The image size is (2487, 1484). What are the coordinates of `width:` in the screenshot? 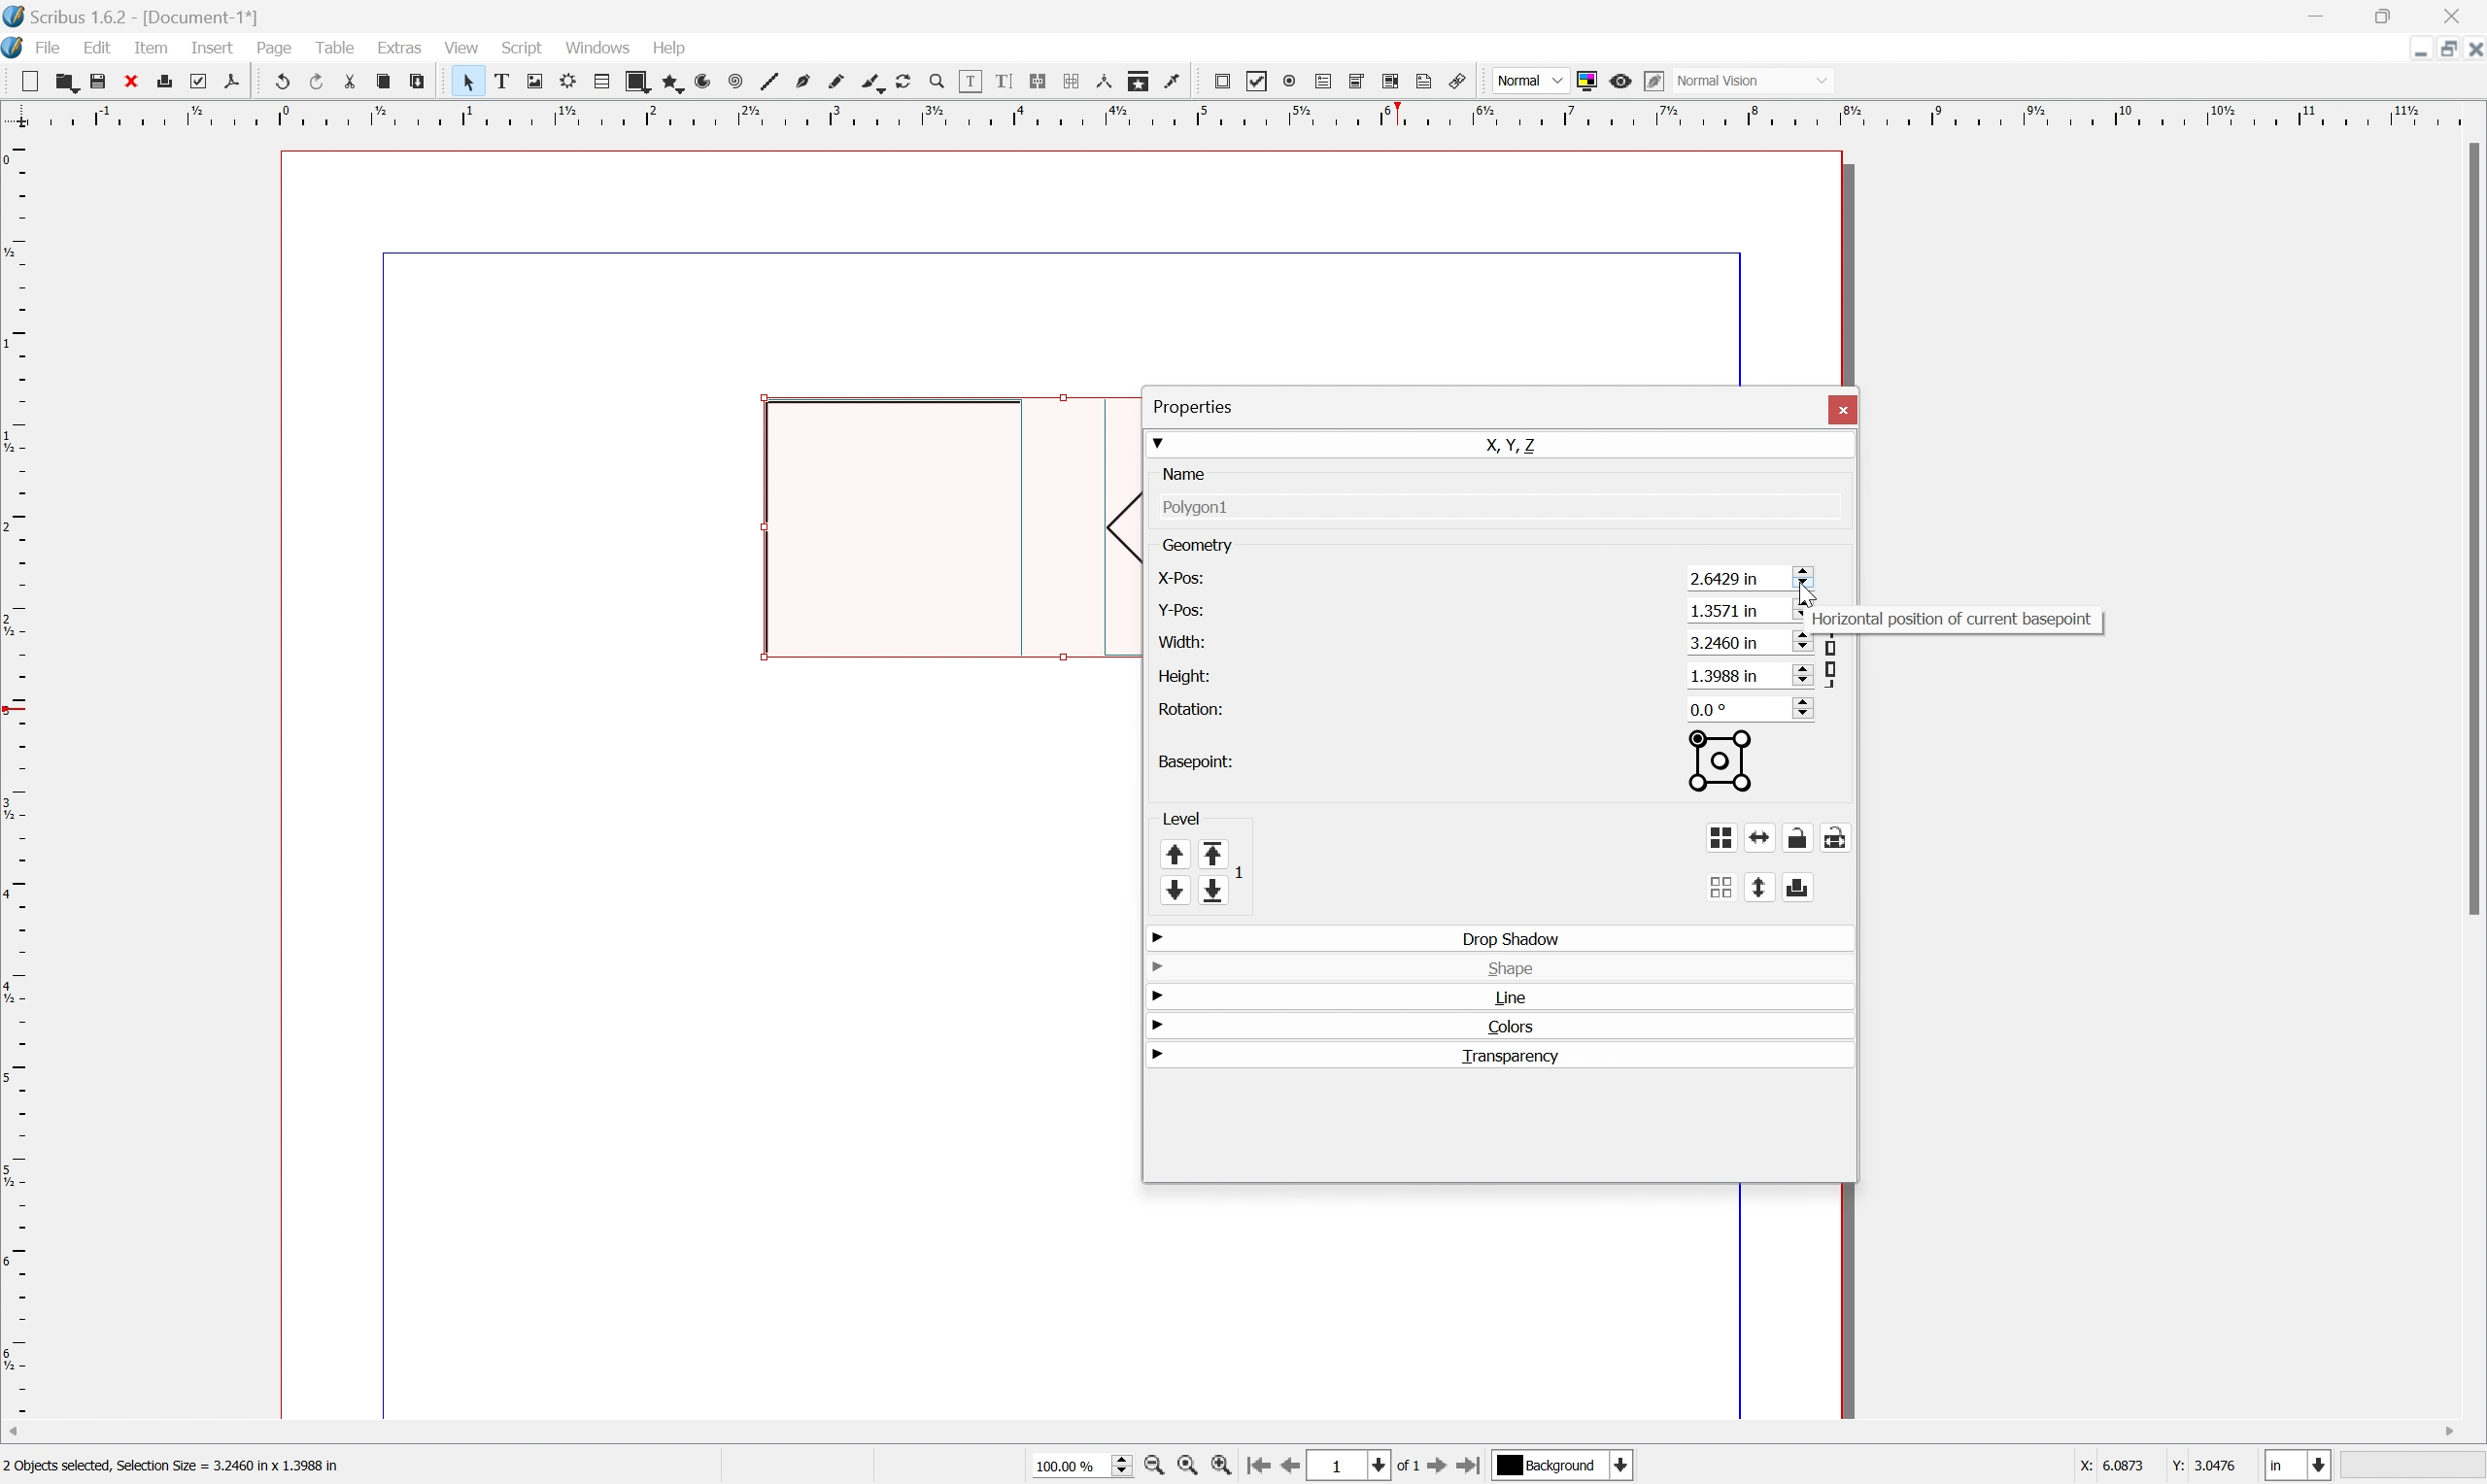 It's located at (1178, 640).